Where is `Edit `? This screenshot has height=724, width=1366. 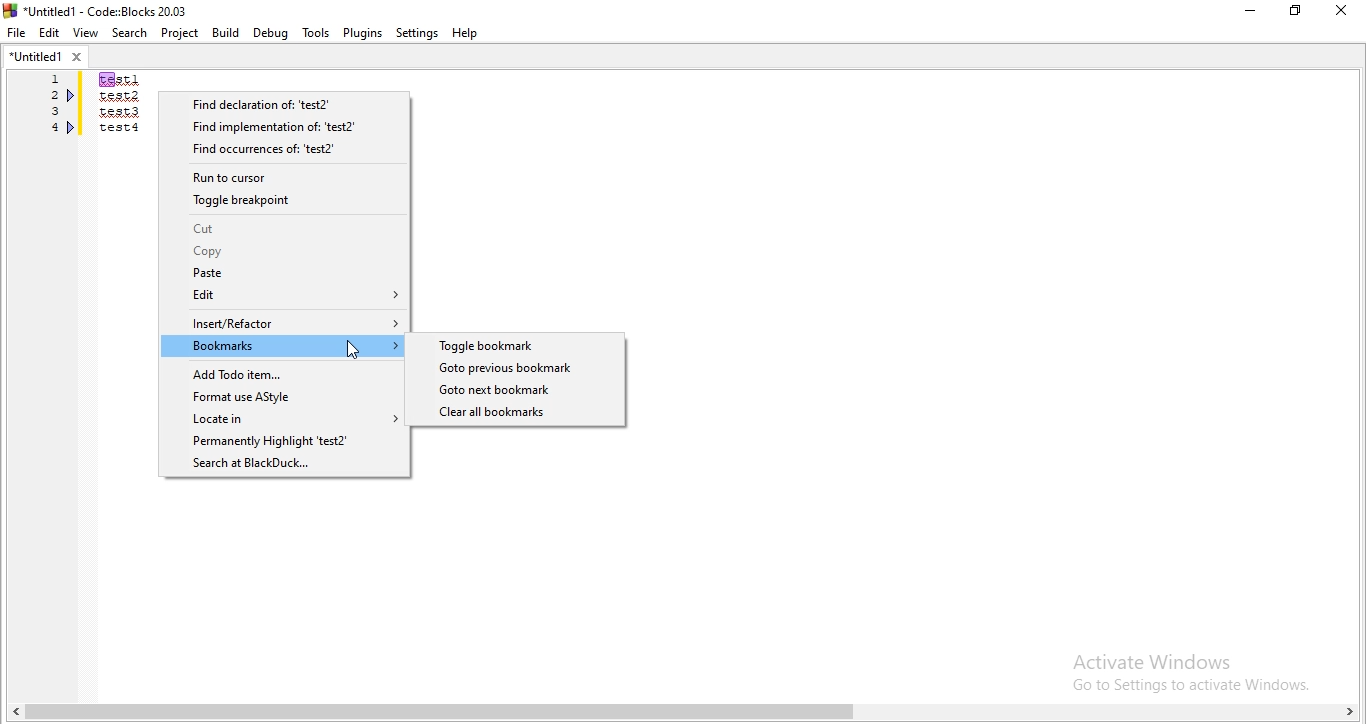
Edit  is located at coordinates (50, 33).